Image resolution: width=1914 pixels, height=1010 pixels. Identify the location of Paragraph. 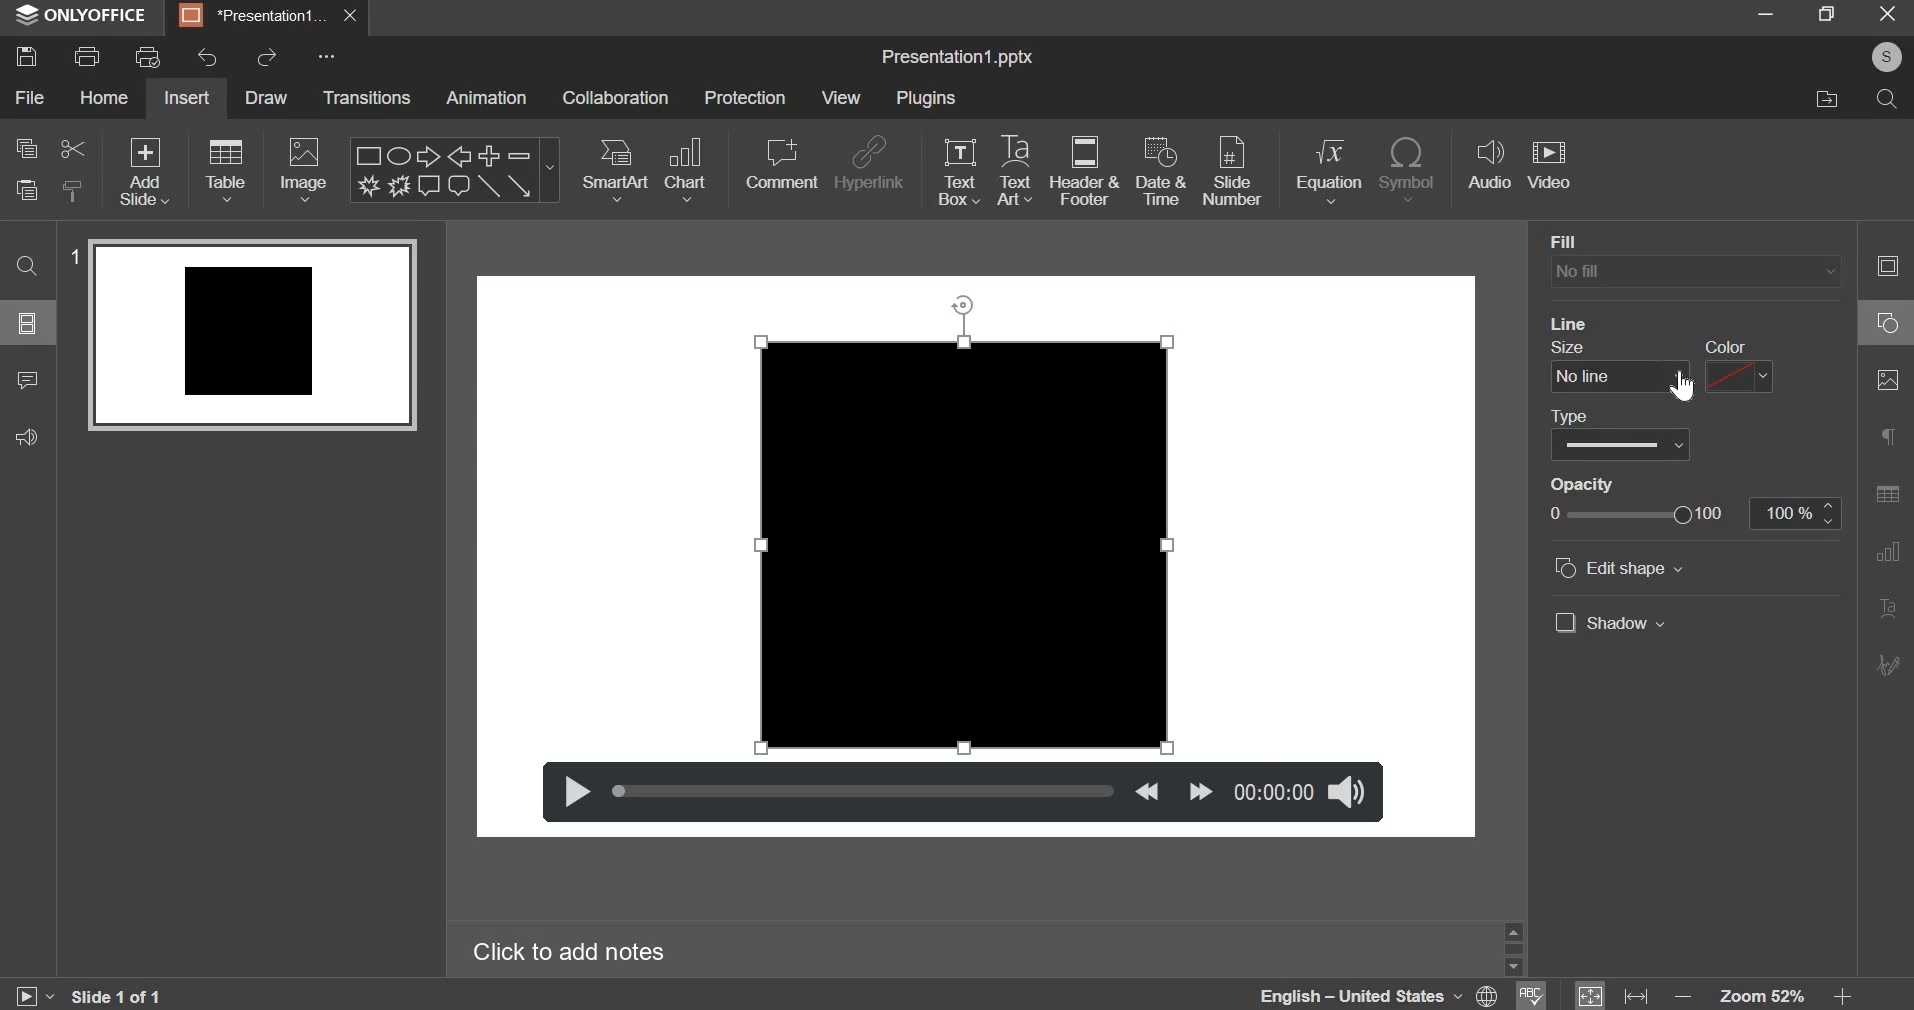
(1889, 608).